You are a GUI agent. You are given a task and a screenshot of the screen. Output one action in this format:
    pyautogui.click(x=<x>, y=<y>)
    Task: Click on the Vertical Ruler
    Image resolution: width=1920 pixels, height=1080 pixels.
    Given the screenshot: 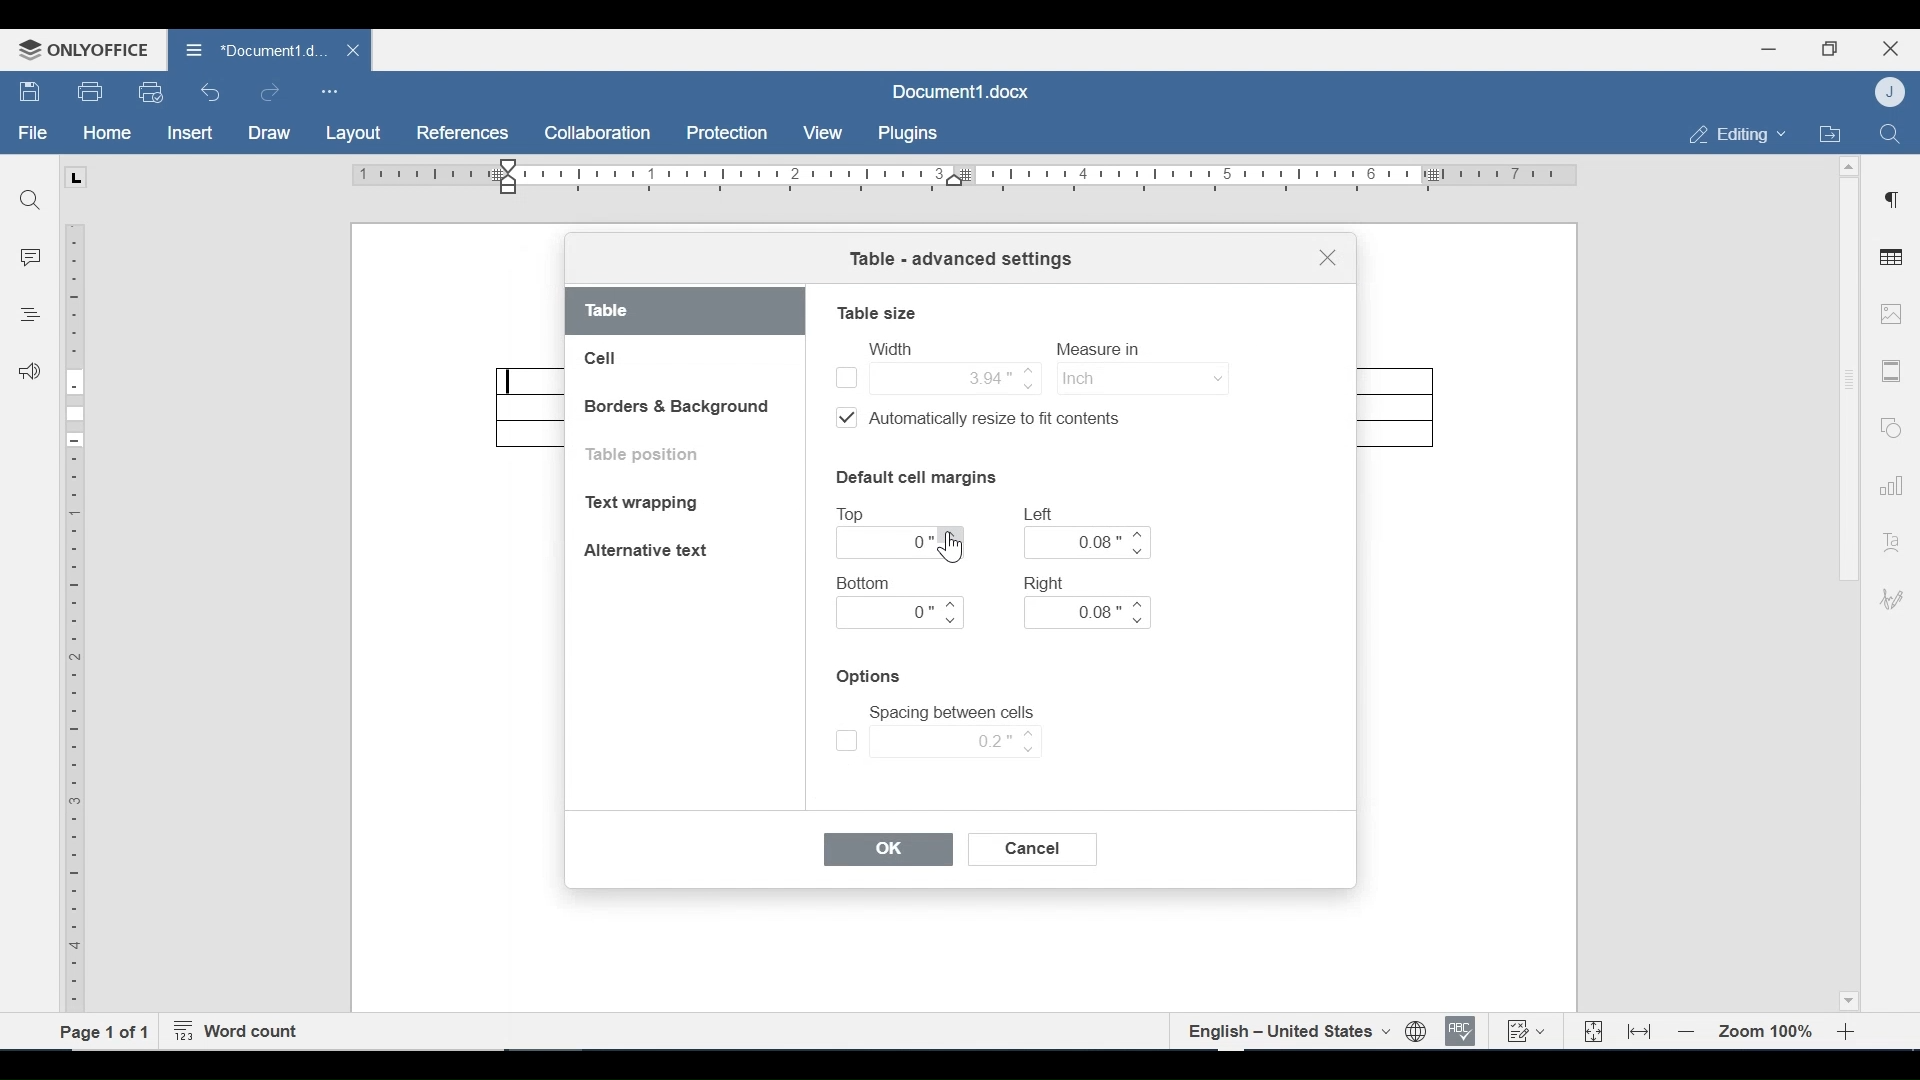 What is the action you would take?
    pyautogui.click(x=76, y=619)
    